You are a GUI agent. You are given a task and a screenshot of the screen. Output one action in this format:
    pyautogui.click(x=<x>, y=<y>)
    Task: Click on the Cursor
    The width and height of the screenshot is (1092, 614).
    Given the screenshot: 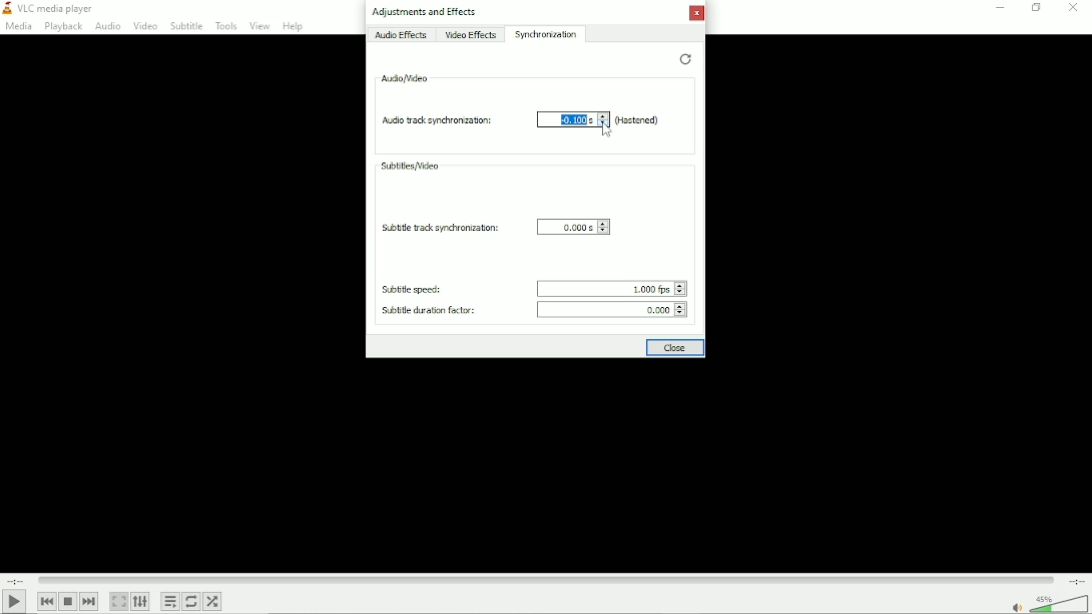 What is the action you would take?
    pyautogui.click(x=606, y=128)
    